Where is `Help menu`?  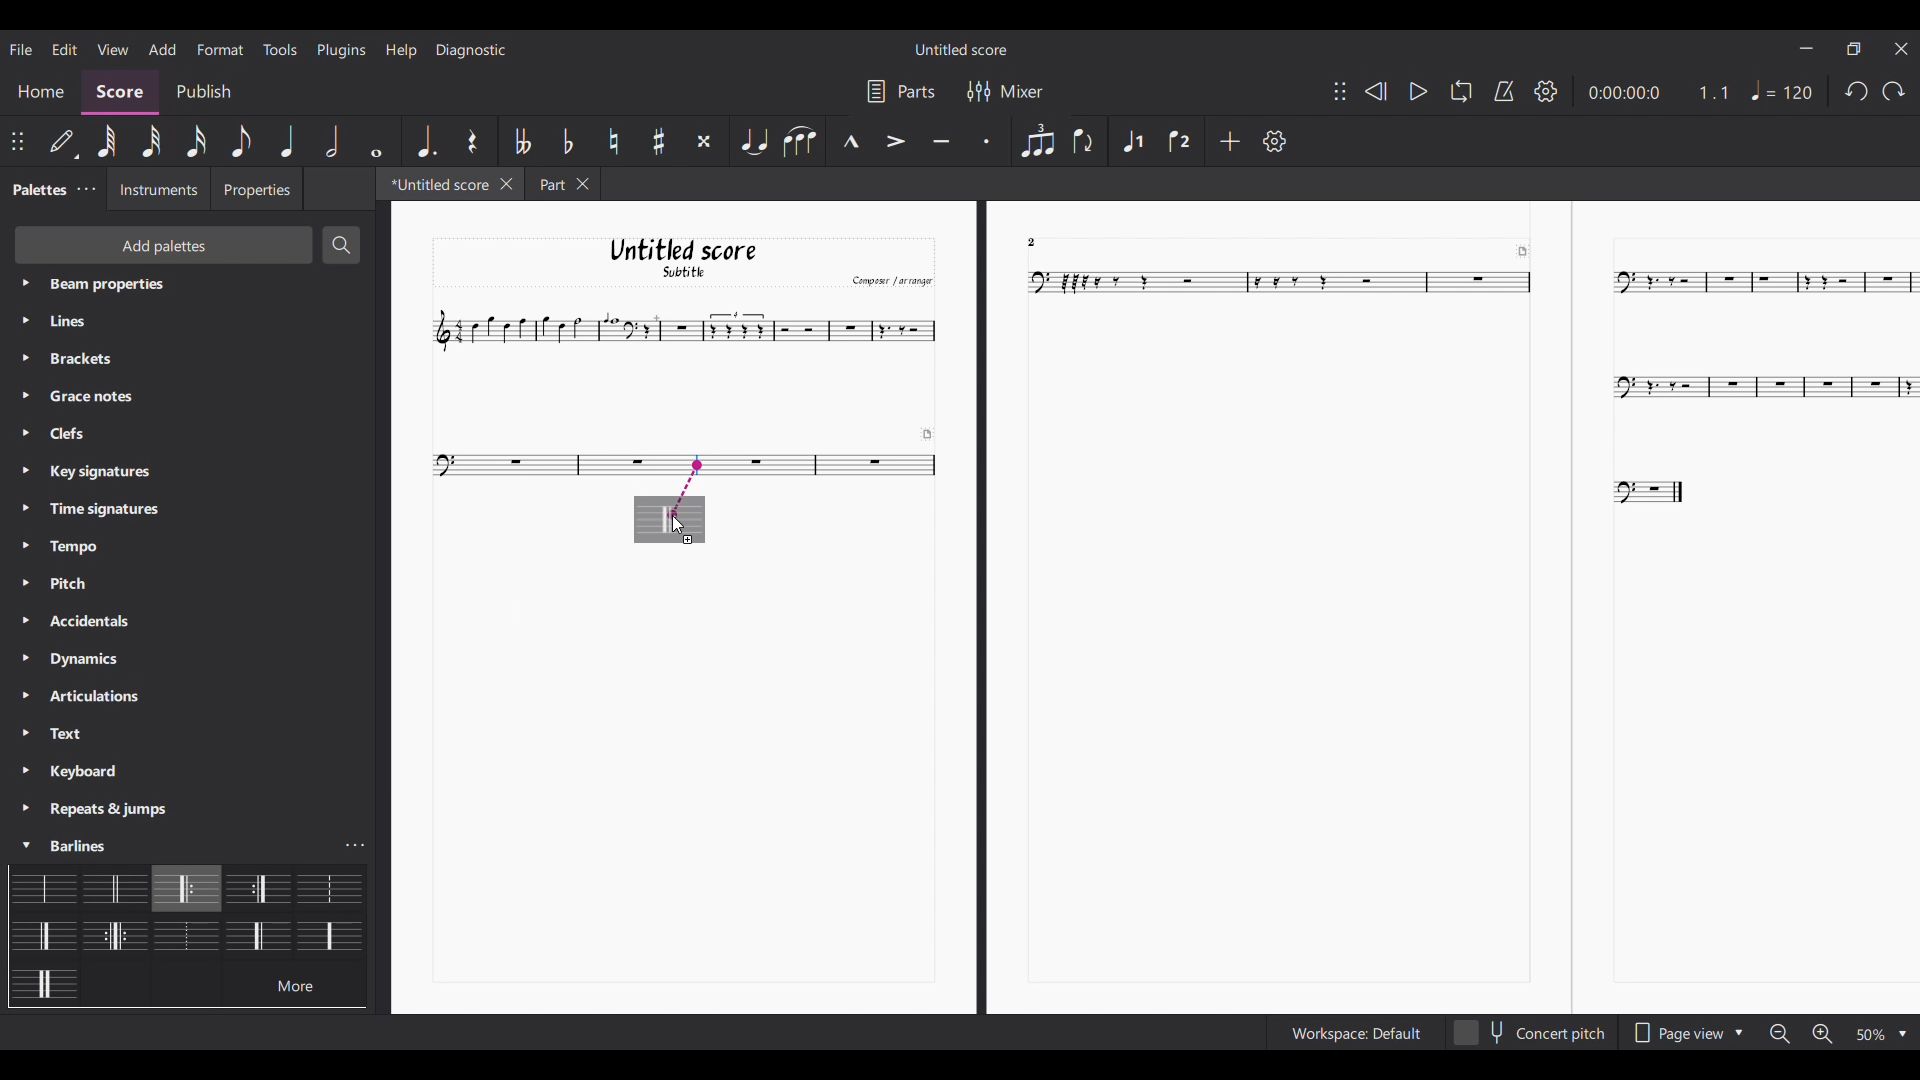
Help menu is located at coordinates (401, 50).